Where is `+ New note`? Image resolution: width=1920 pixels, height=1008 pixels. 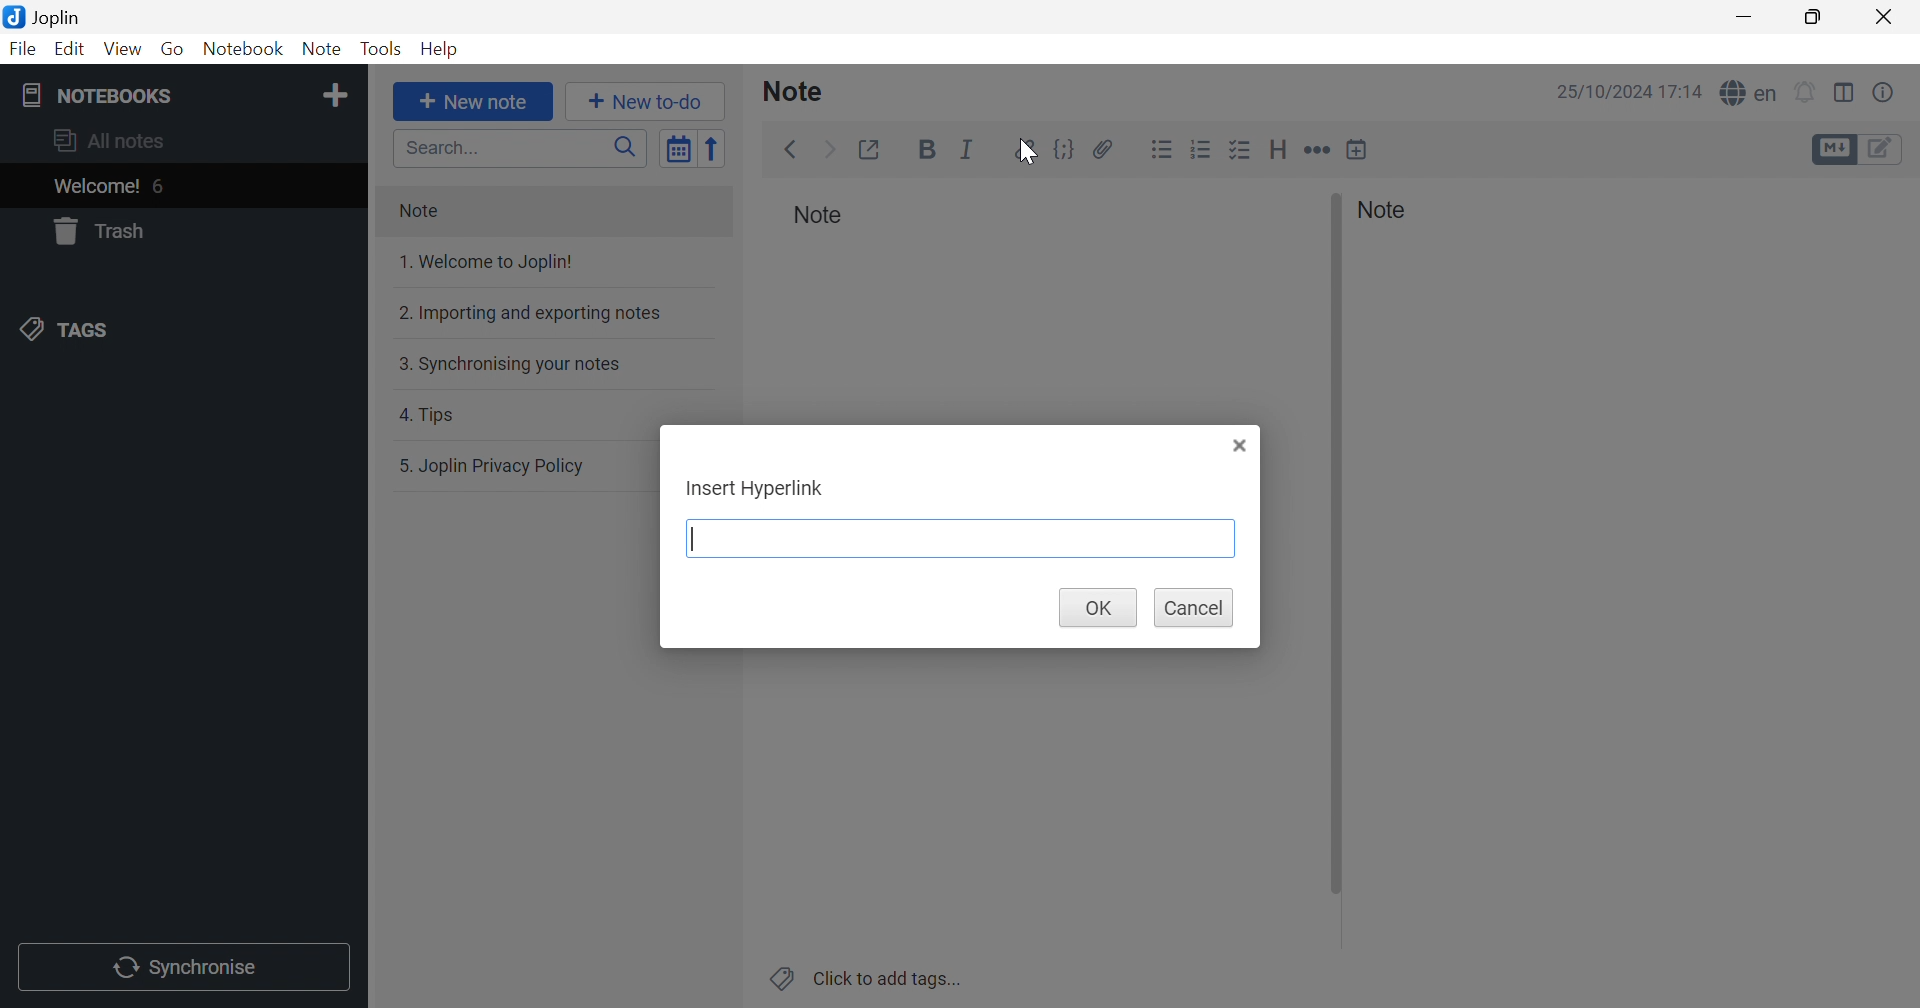 + New note is located at coordinates (474, 102).